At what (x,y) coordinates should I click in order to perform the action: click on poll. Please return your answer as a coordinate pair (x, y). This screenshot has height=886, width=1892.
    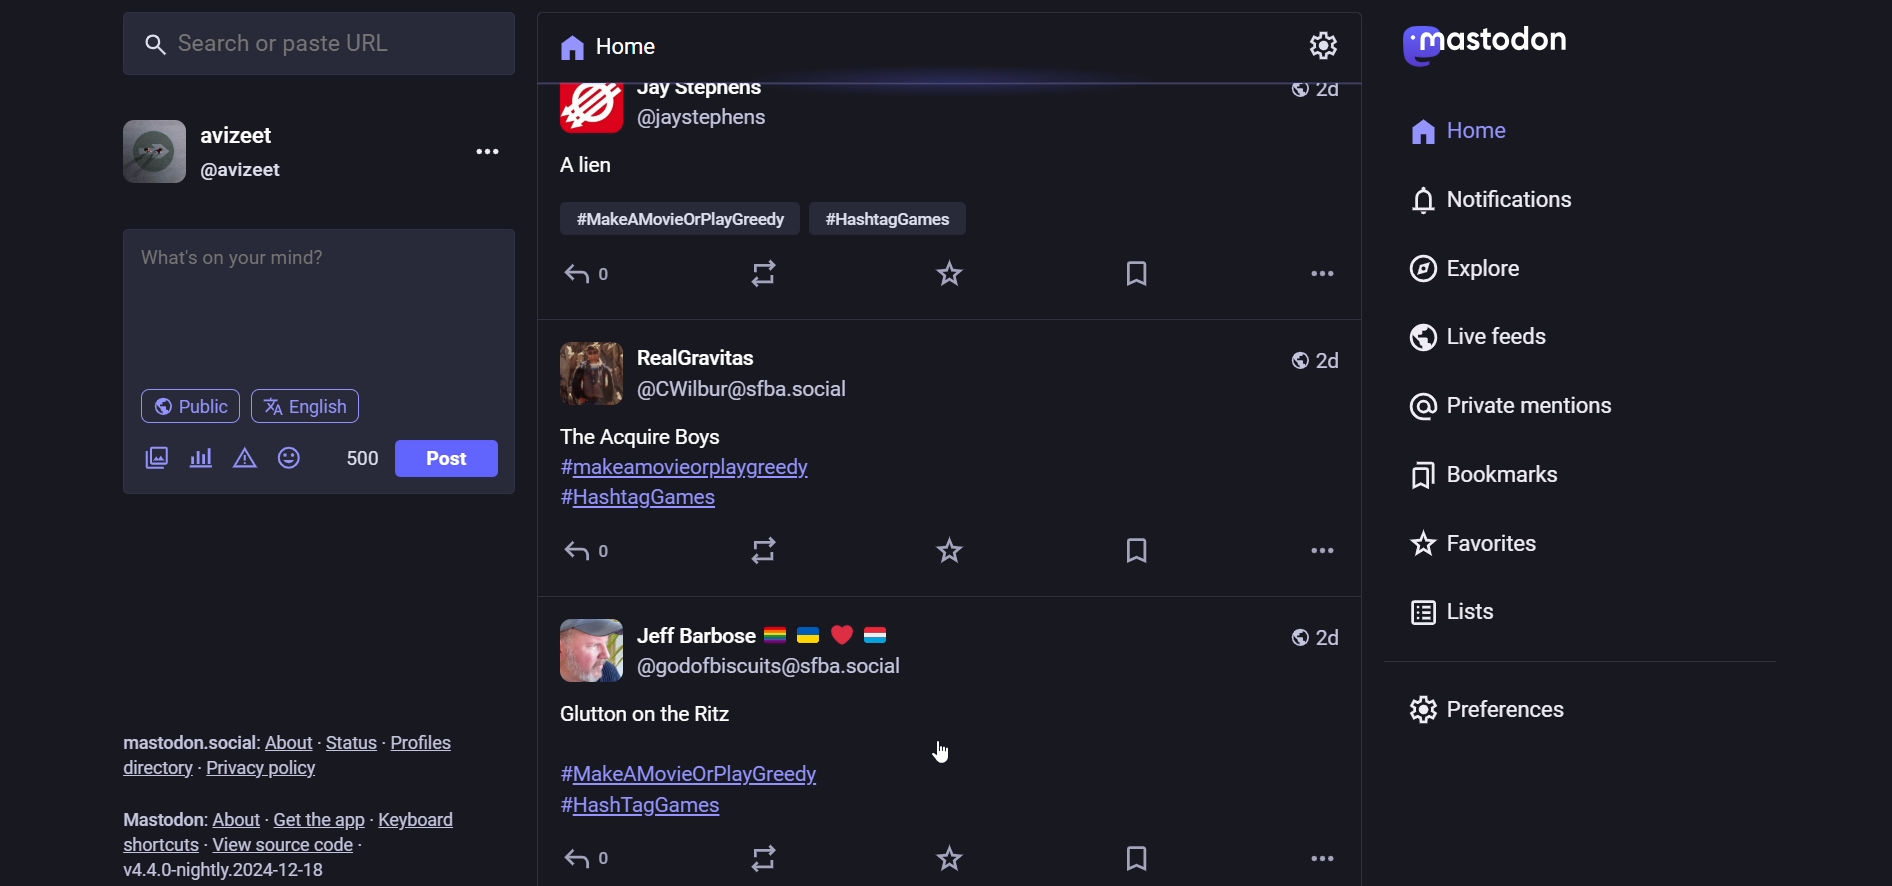
    Looking at the image, I should click on (204, 460).